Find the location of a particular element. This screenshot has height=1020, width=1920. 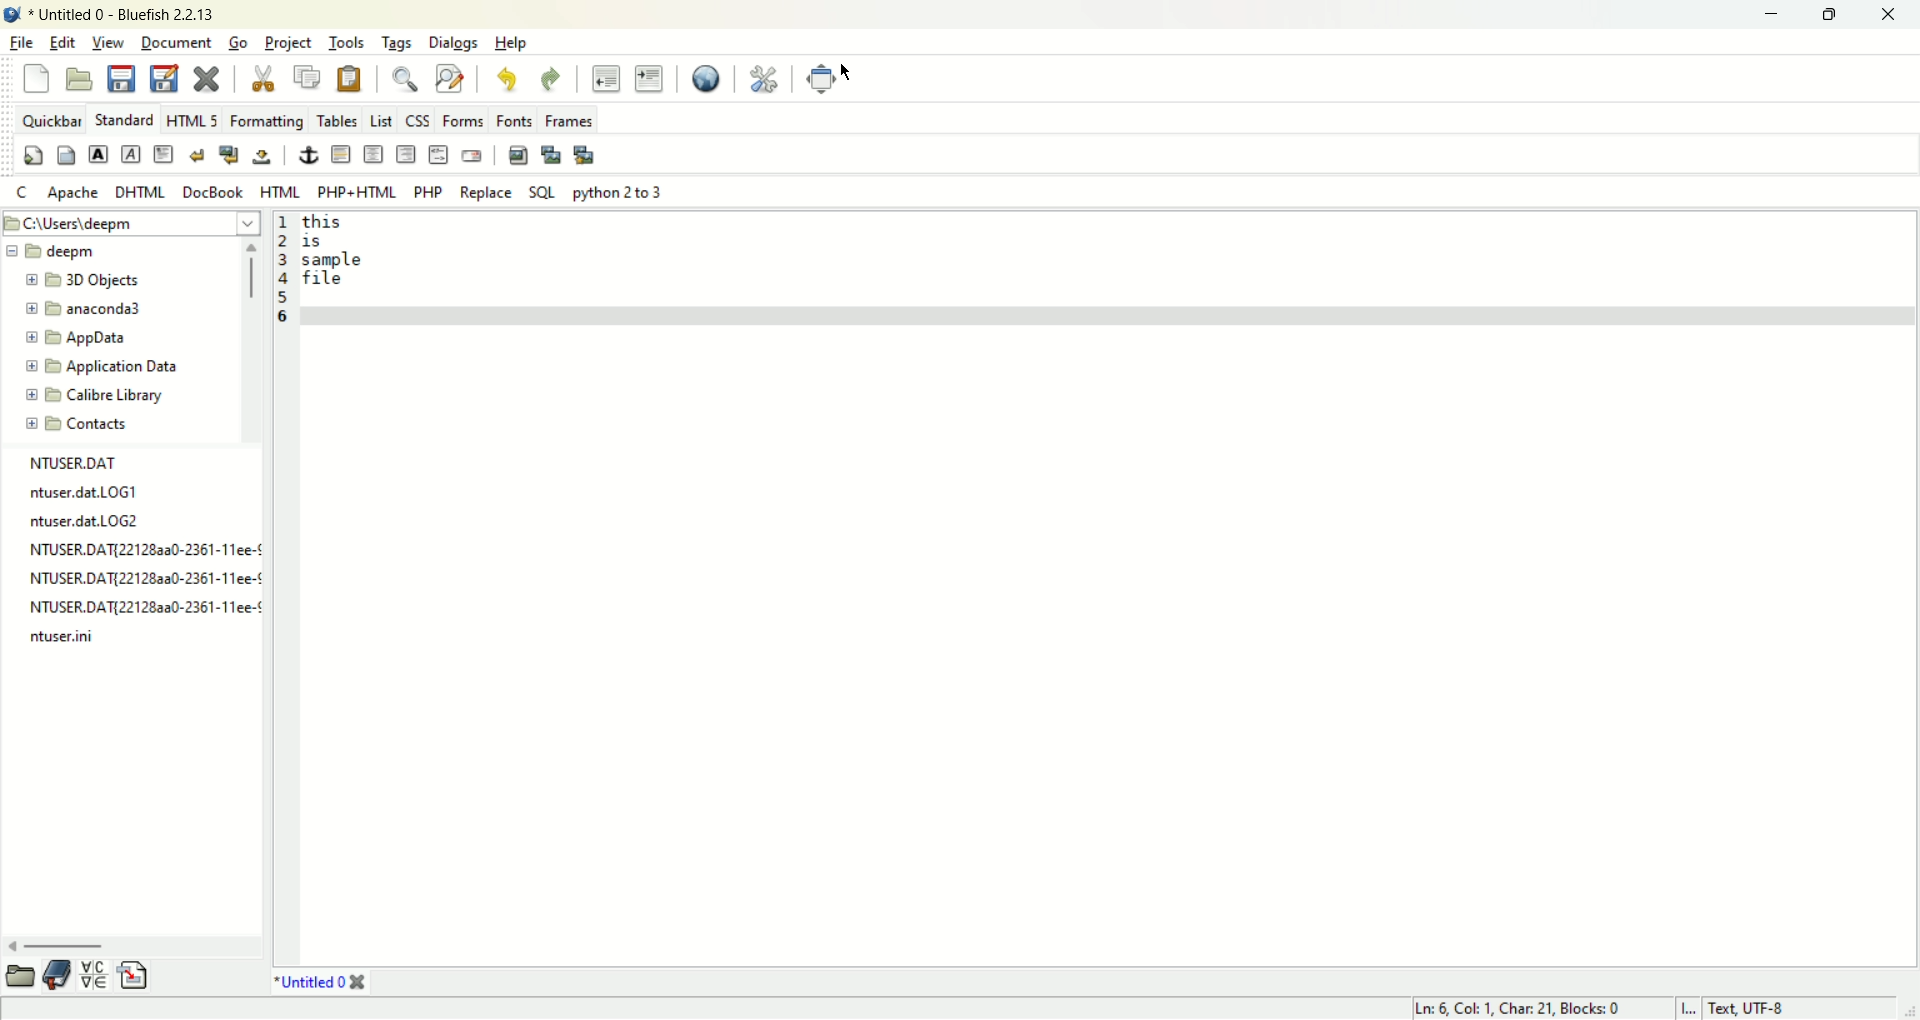

text, UTF-8 is located at coordinates (1759, 1007).